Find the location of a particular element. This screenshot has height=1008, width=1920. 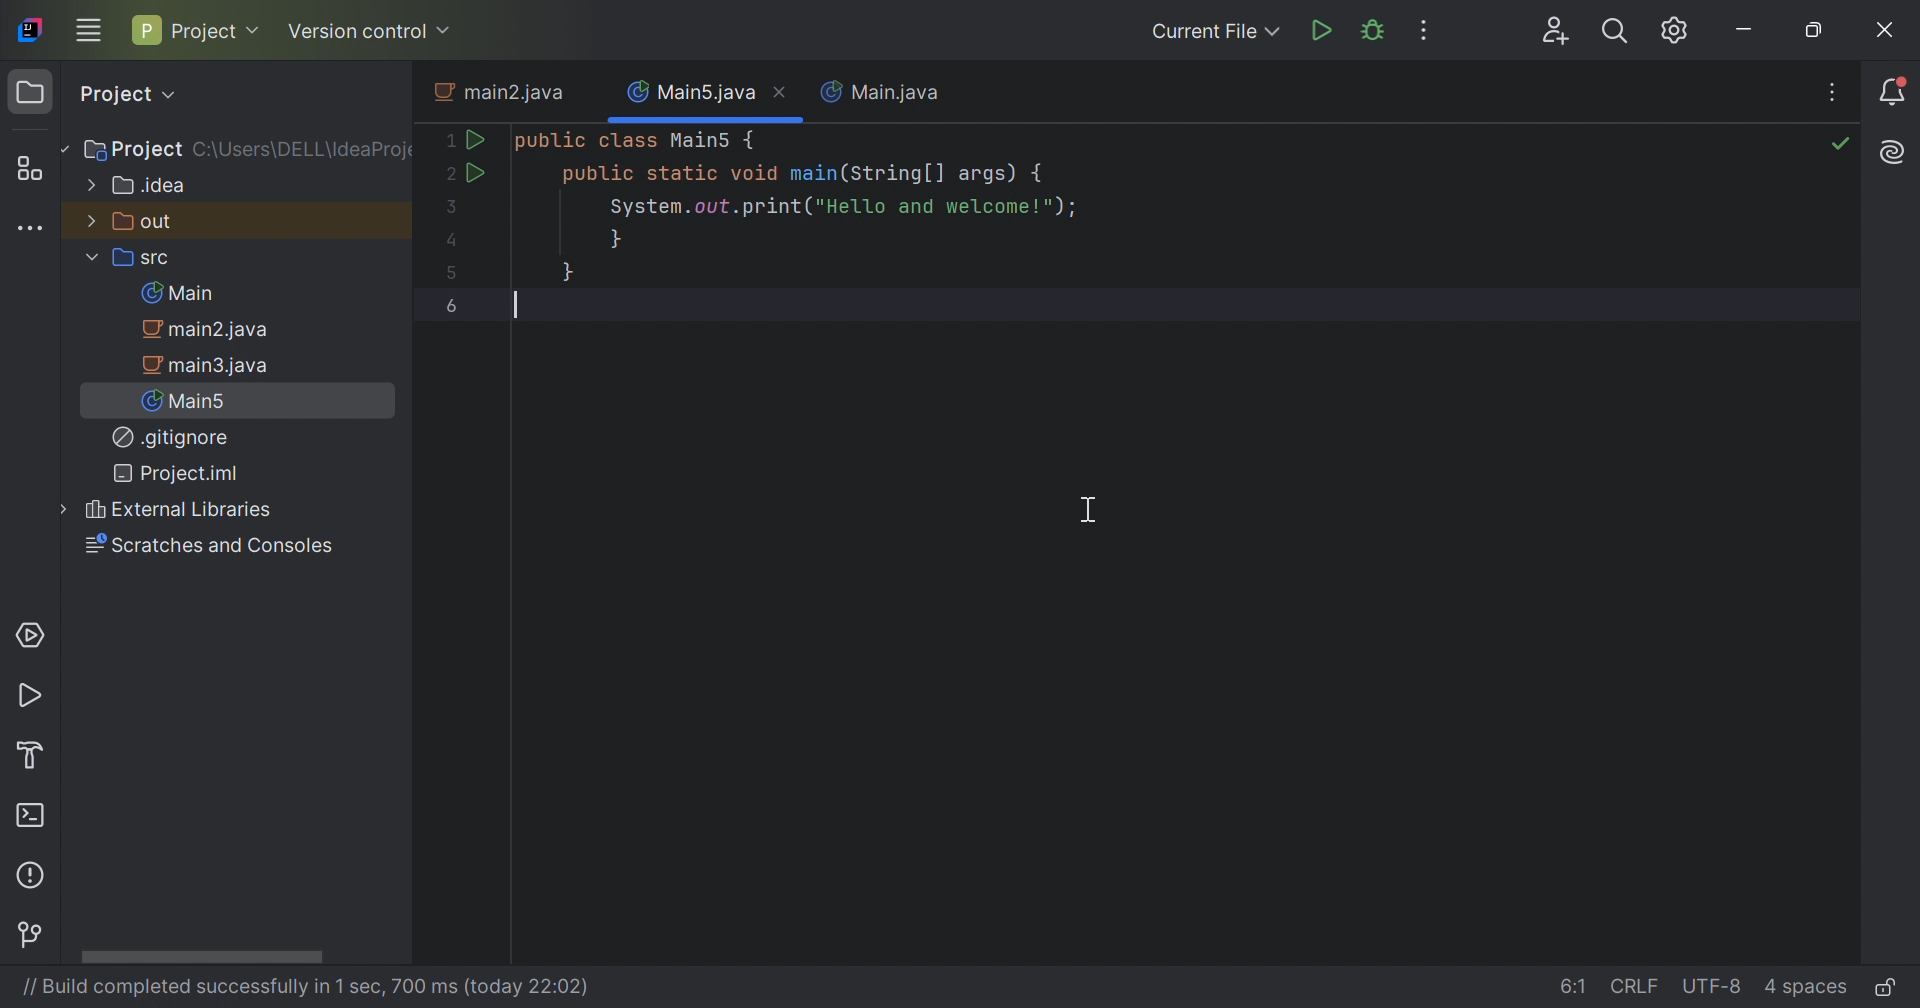

// Build completed successfully in 1 sec, 700 ms(today 22:02) is located at coordinates (301, 987).